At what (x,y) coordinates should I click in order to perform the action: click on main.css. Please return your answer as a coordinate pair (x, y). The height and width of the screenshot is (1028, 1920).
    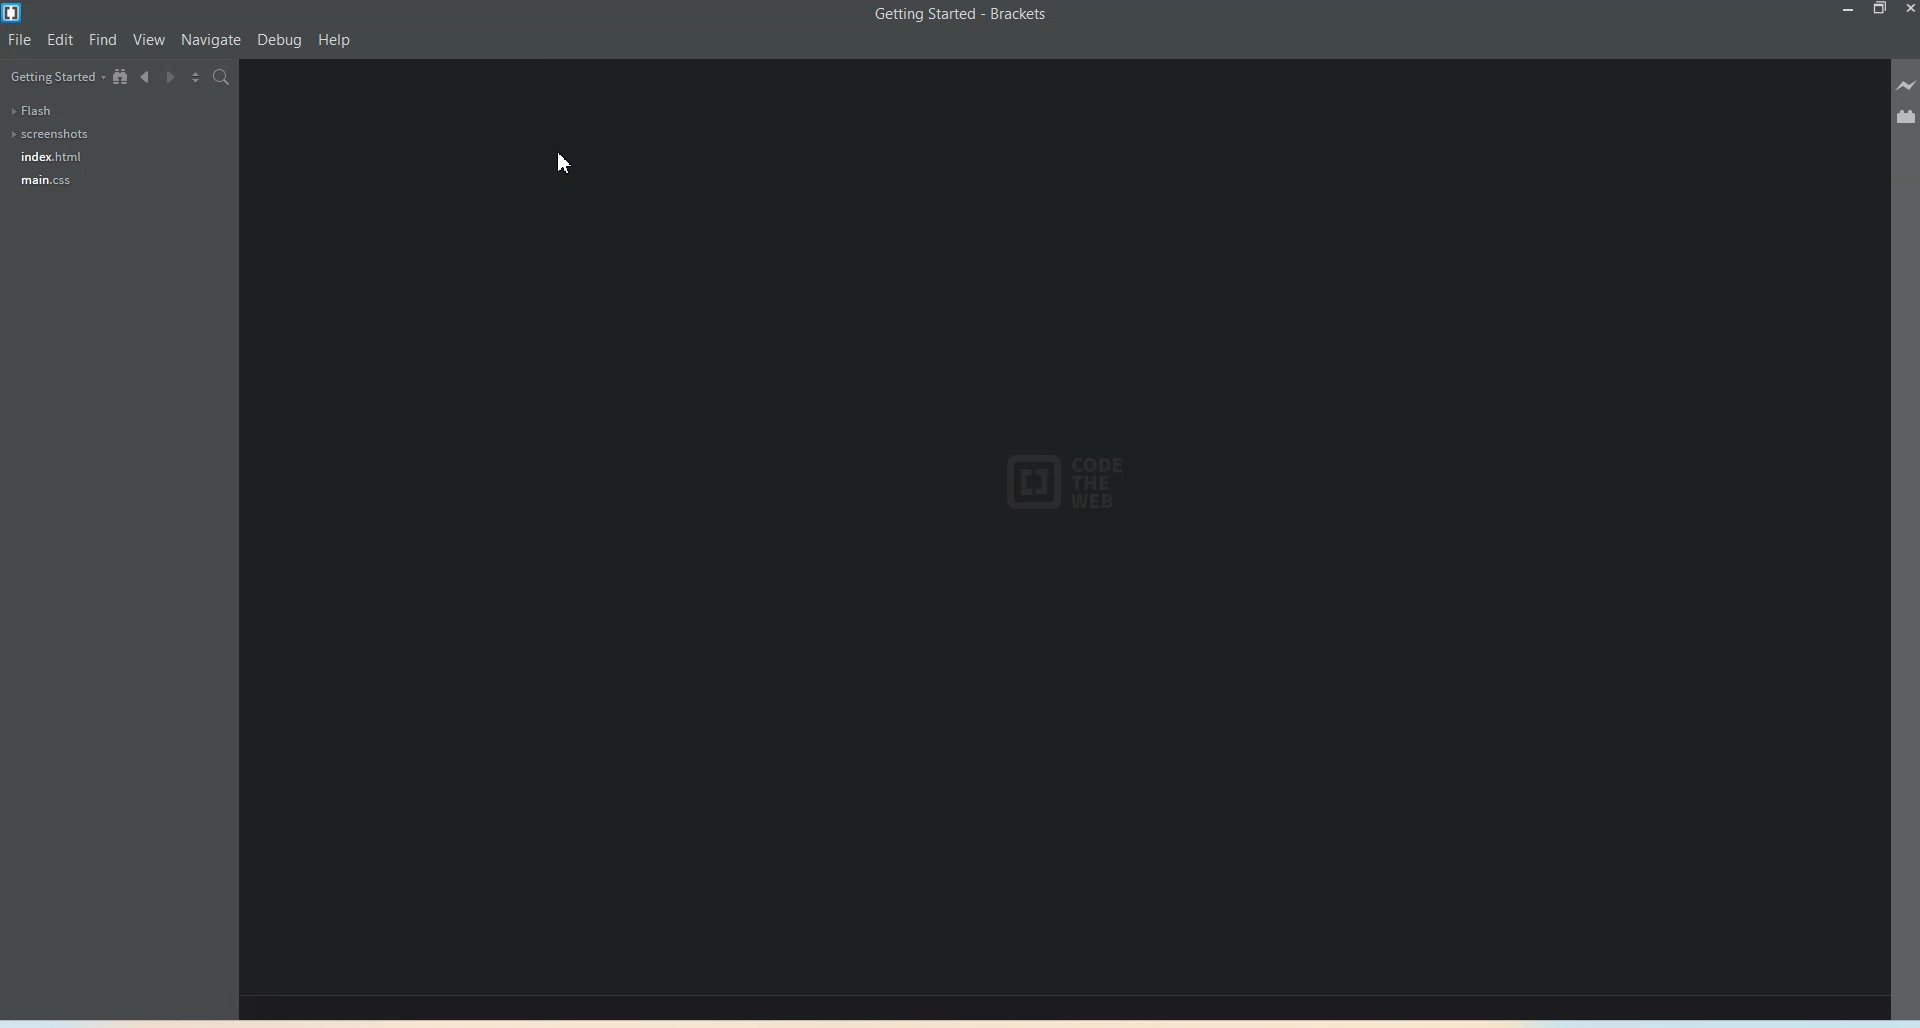
    Looking at the image, I should click on (43, 179).